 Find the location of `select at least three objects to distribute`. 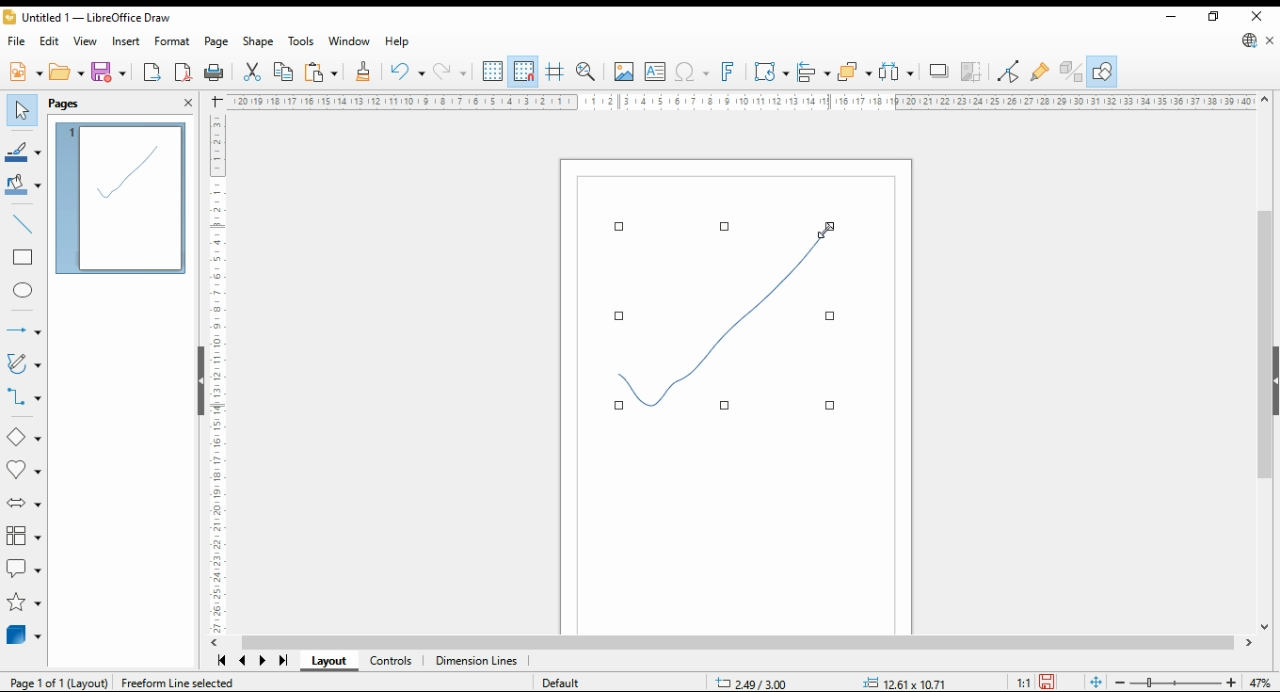

select at least three objects to distribute is located at coordinates (896, 72).